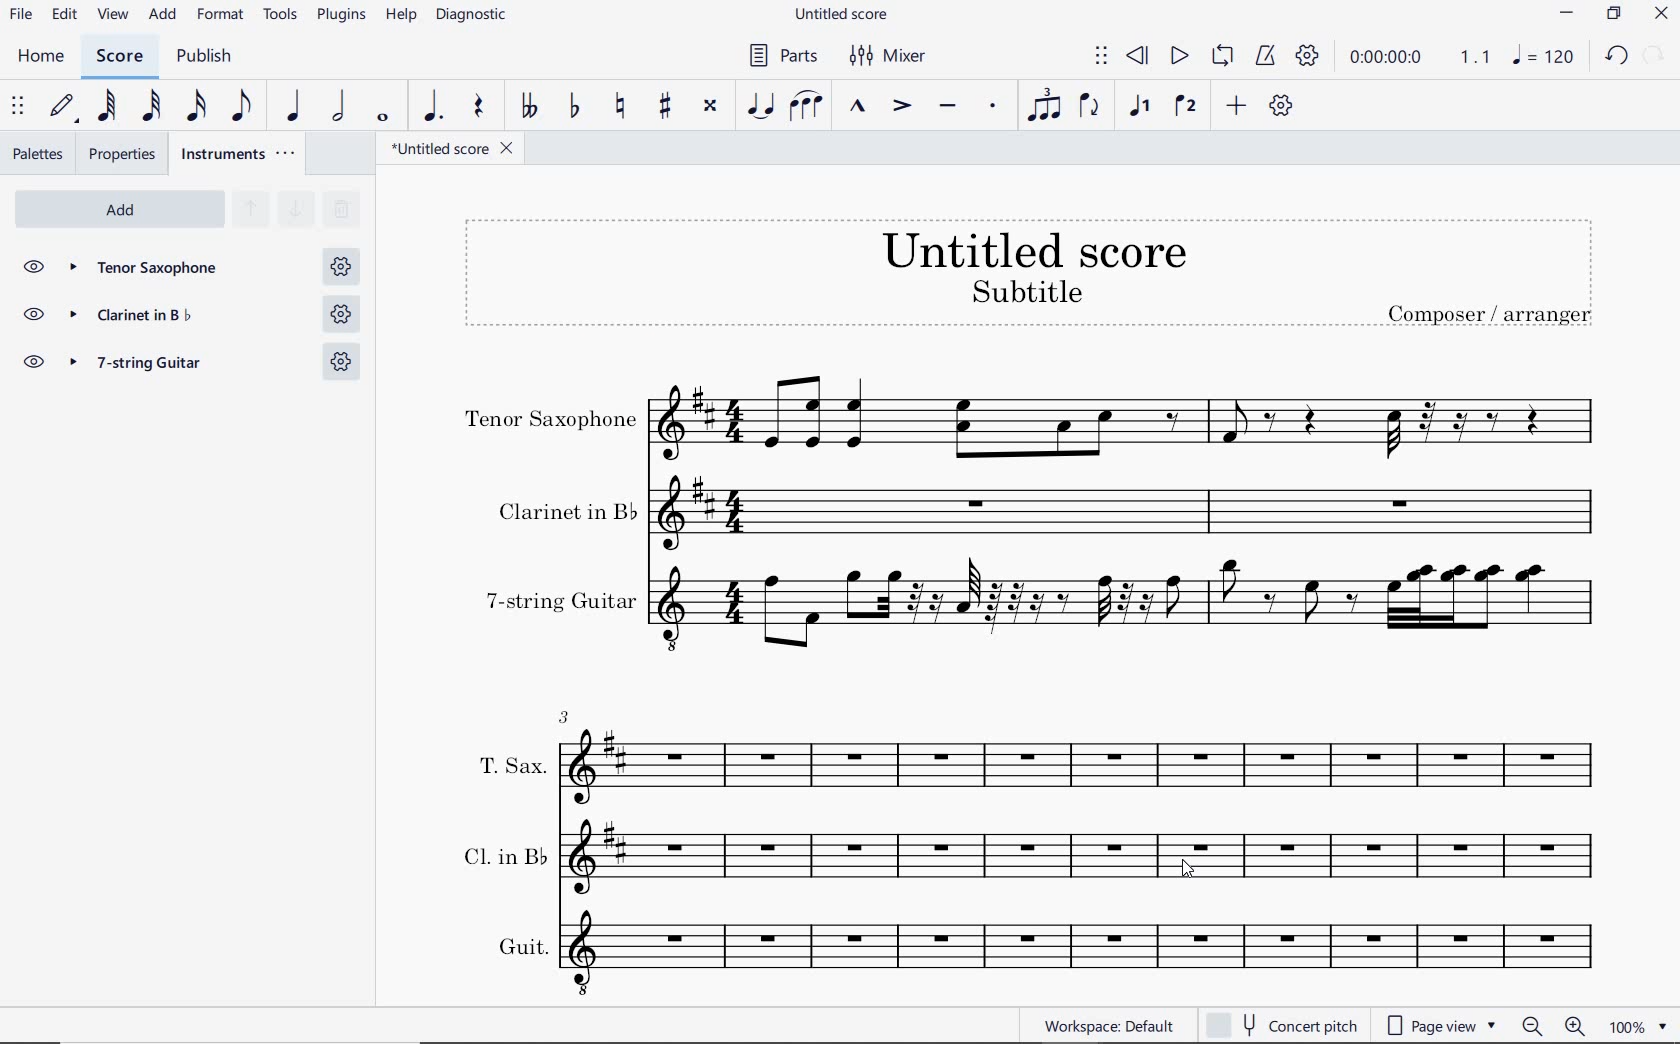  I want to click on 32ND NOTE, so click(154, 106).